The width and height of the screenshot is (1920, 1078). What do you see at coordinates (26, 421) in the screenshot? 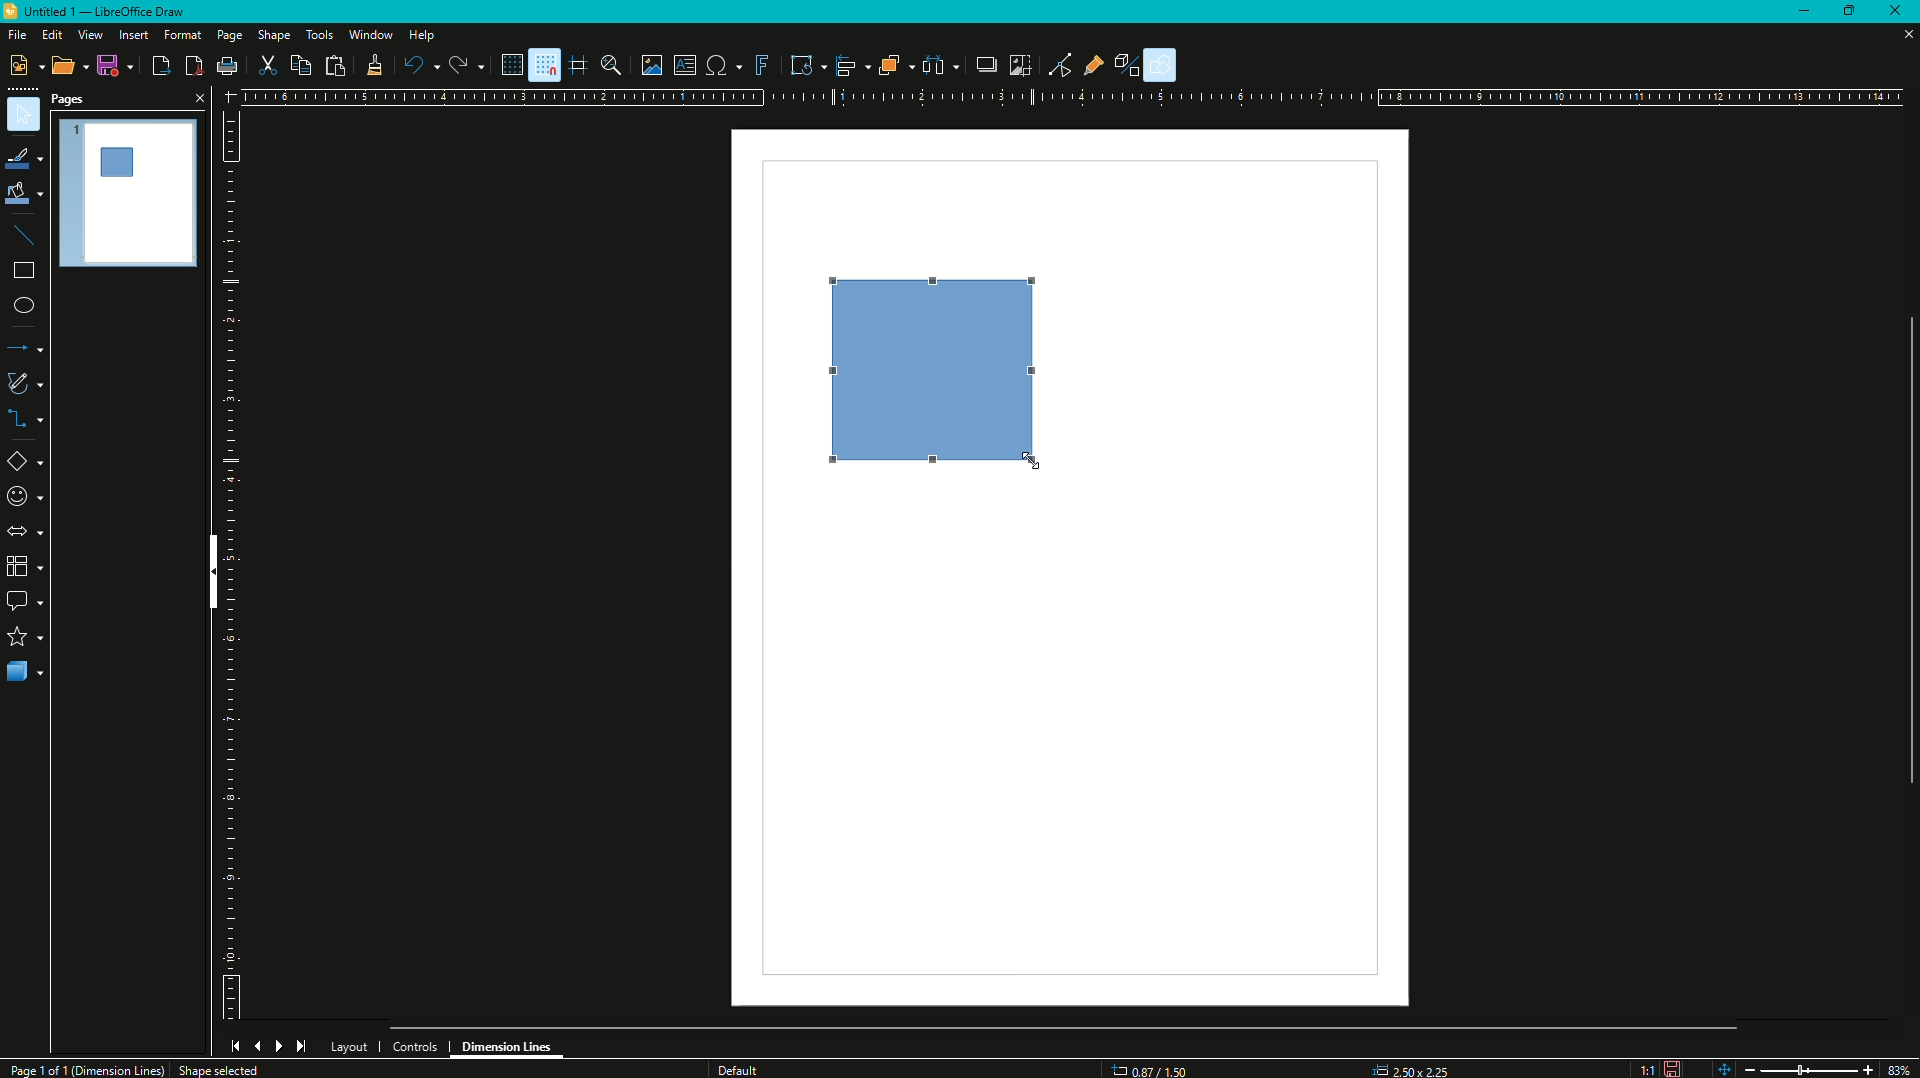
I see `Connectors` at bounding box center [26, 421].